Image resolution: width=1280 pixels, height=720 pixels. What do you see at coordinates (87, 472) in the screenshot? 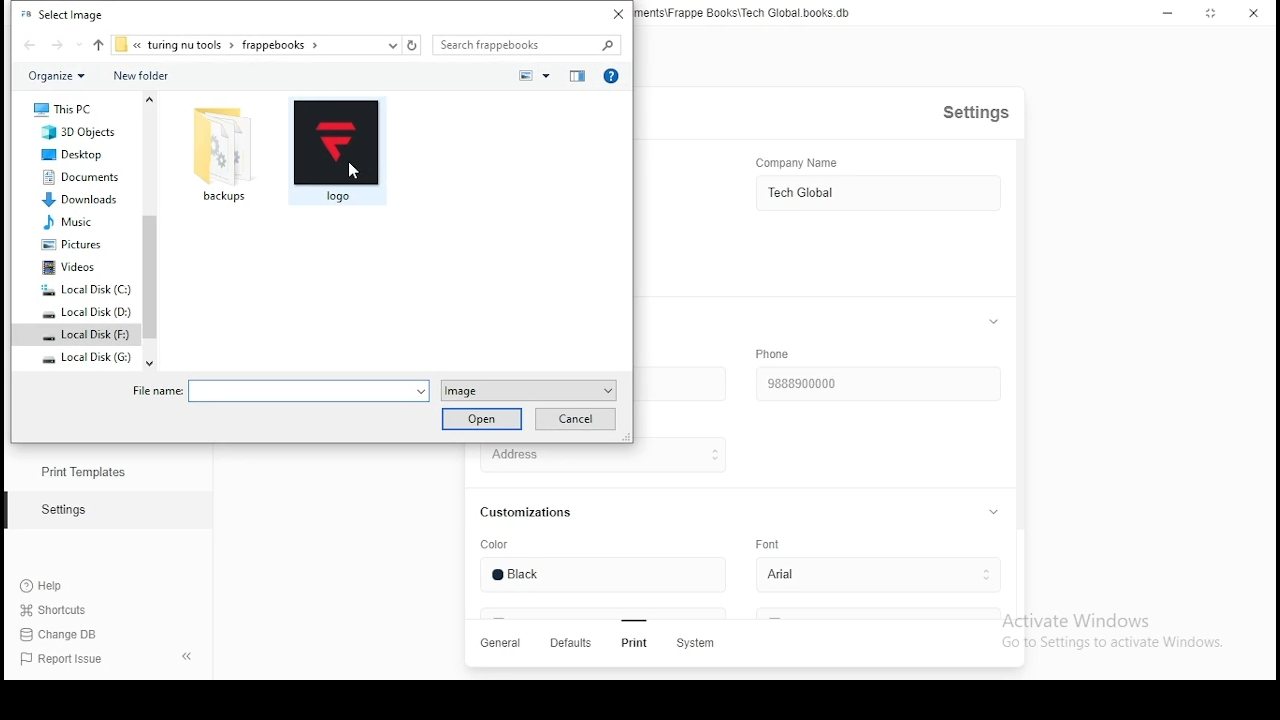
I see `print templates ` at bounding box center [87, 472].